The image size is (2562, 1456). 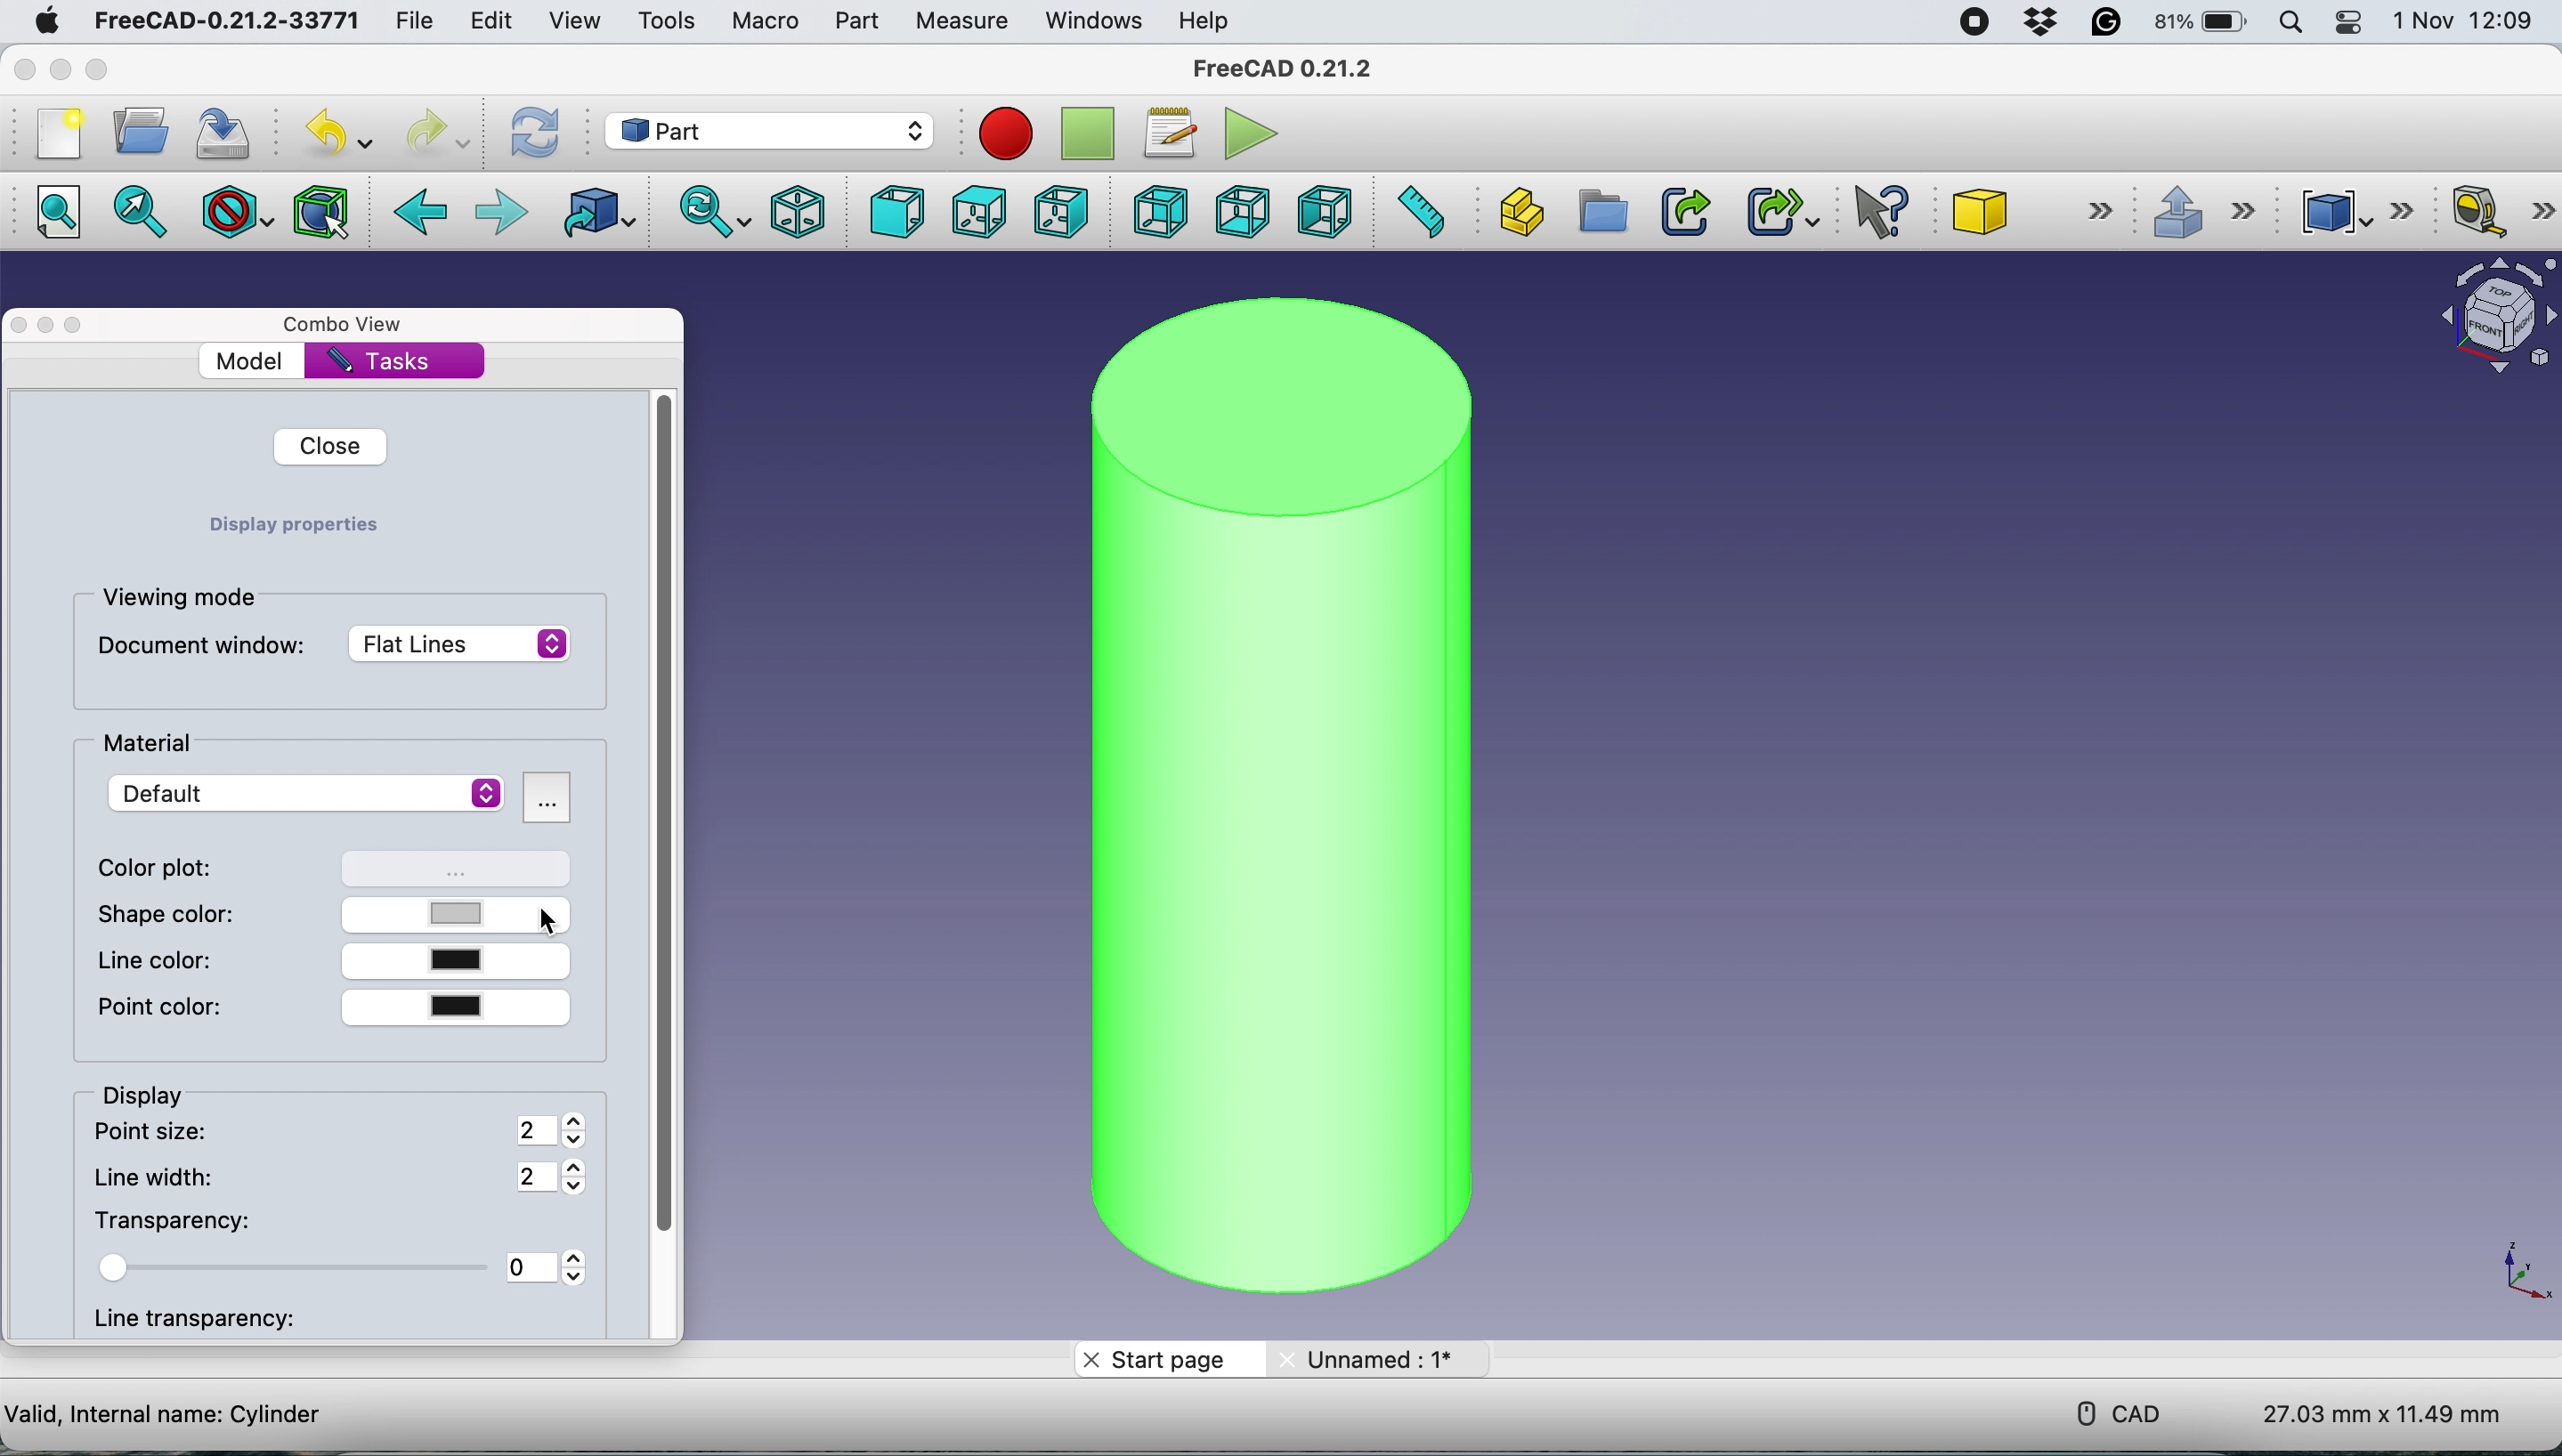 I want to click on measure distance, so click(x=1426, y=211).